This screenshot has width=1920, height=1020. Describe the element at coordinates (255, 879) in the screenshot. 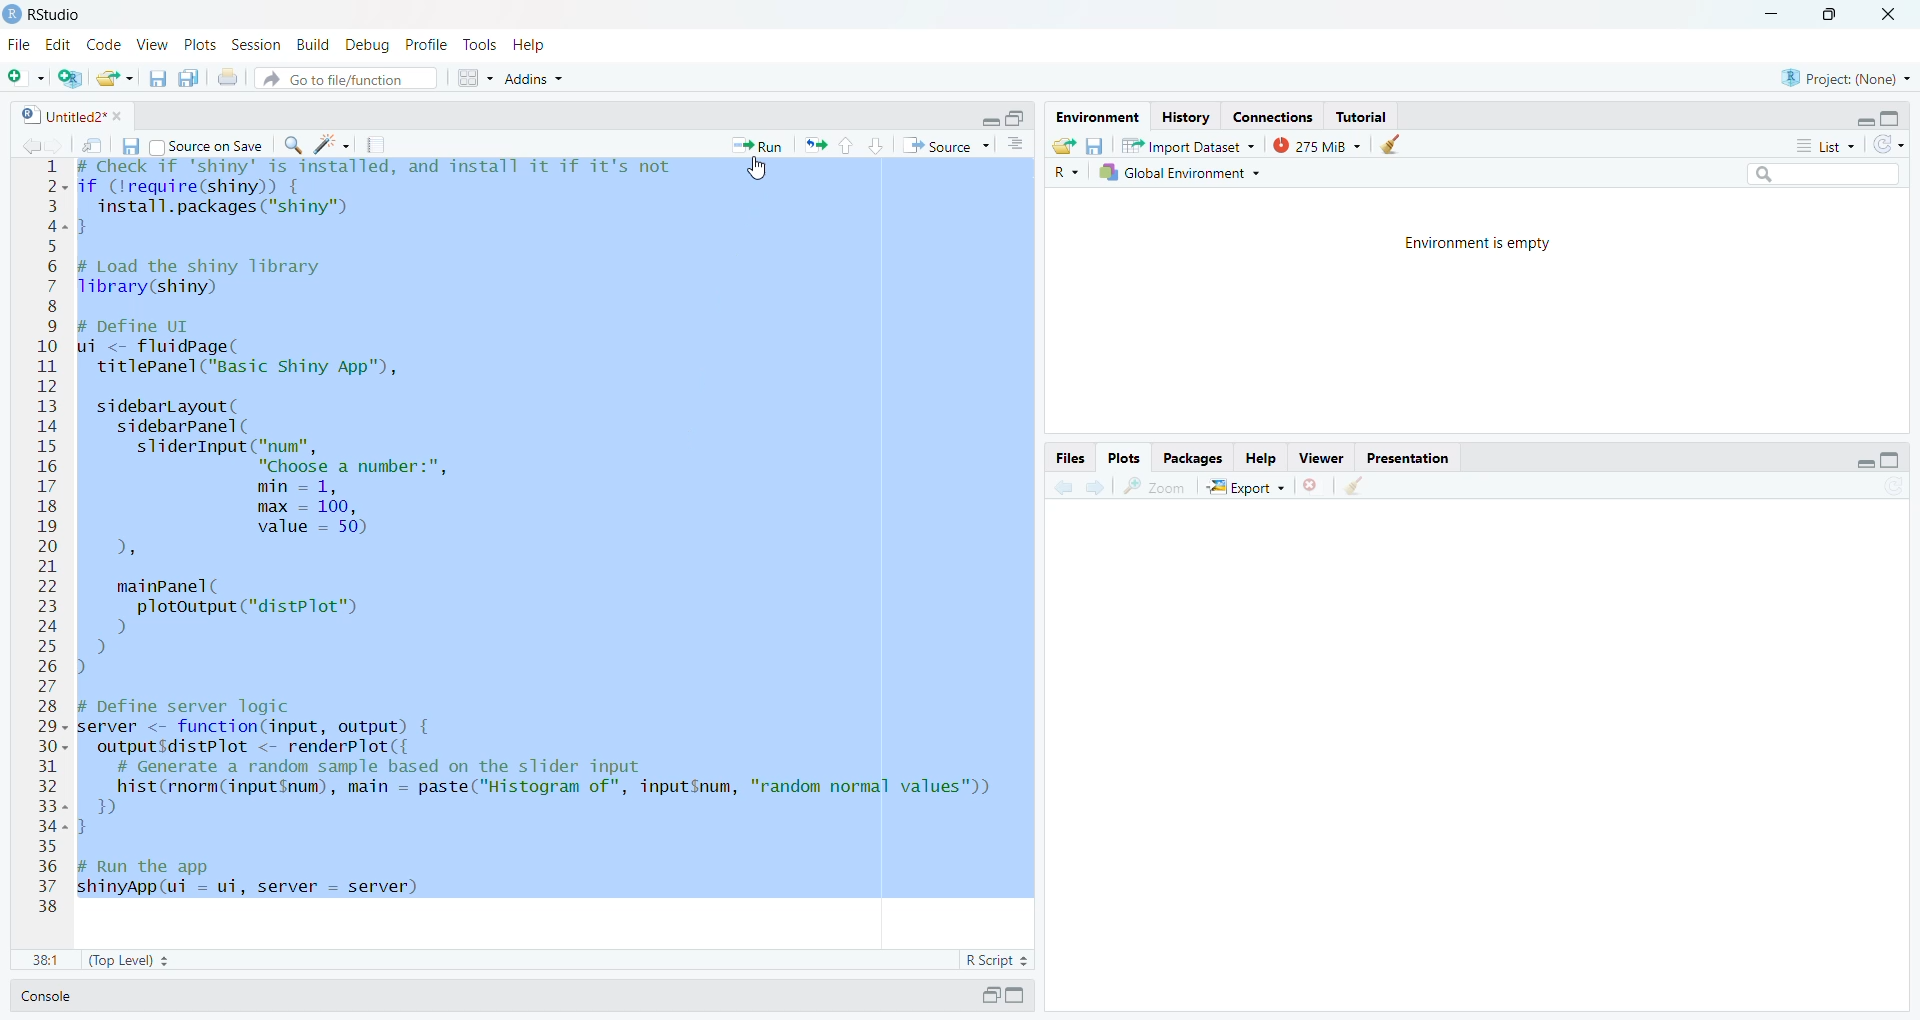

I see `# Run the app
shinyApp(ui = ui, server = server)` at that location.